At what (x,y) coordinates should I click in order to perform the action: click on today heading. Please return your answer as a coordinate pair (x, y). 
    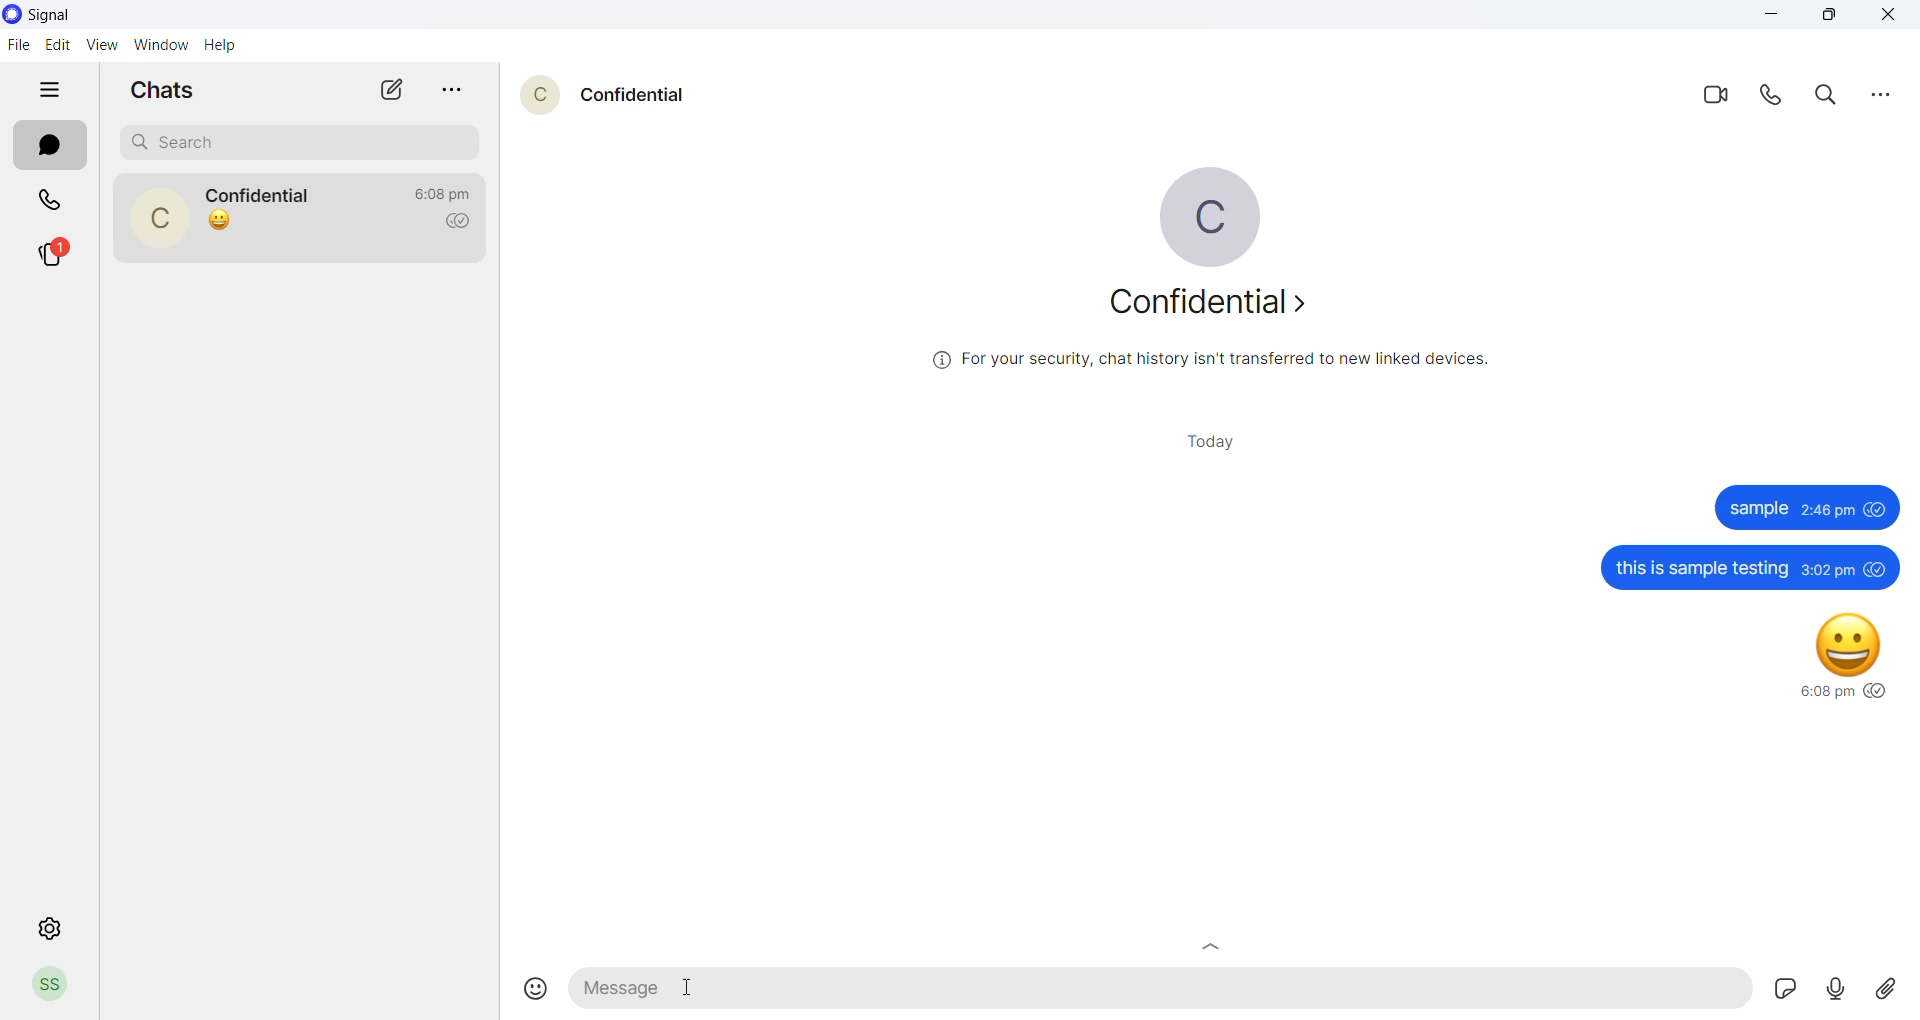
    Looking at the image, I should click on (1219, 447).